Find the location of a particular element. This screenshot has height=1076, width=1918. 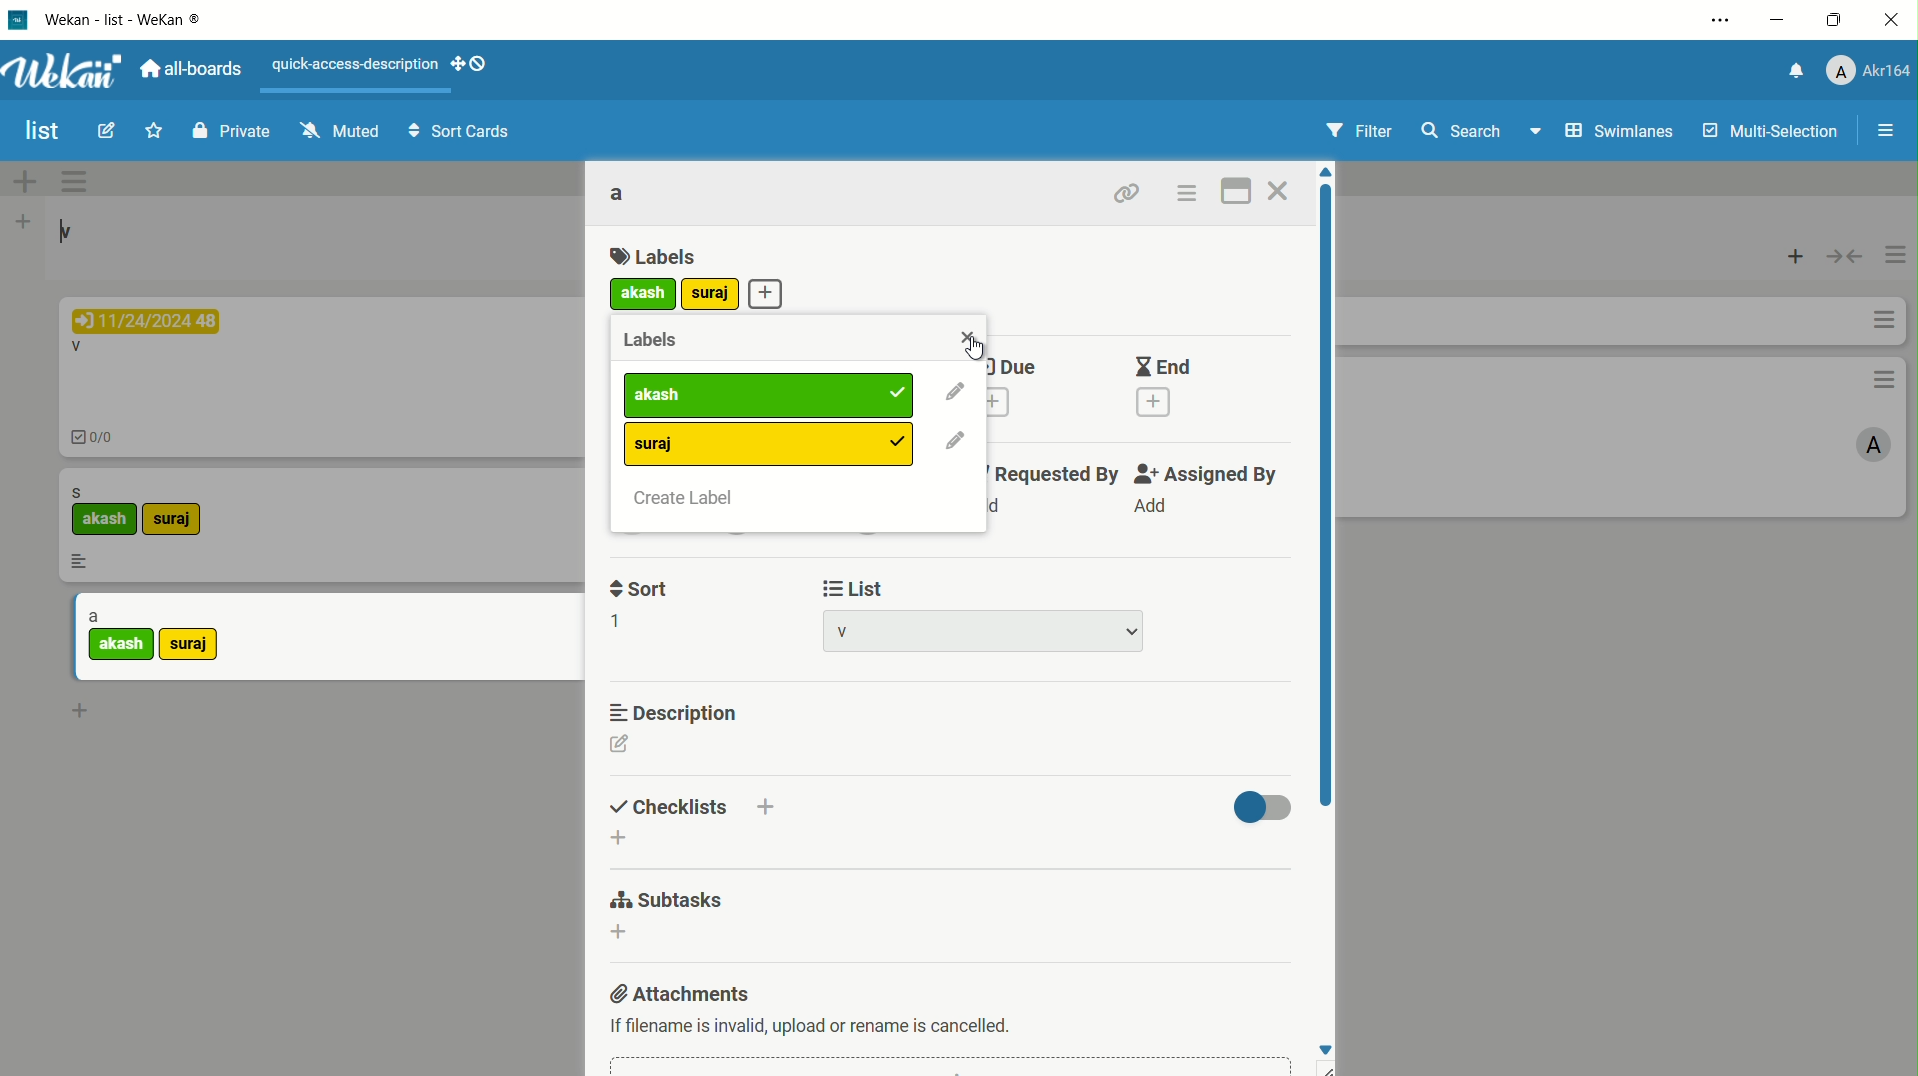

notification is located at coordinates (1793, 71).